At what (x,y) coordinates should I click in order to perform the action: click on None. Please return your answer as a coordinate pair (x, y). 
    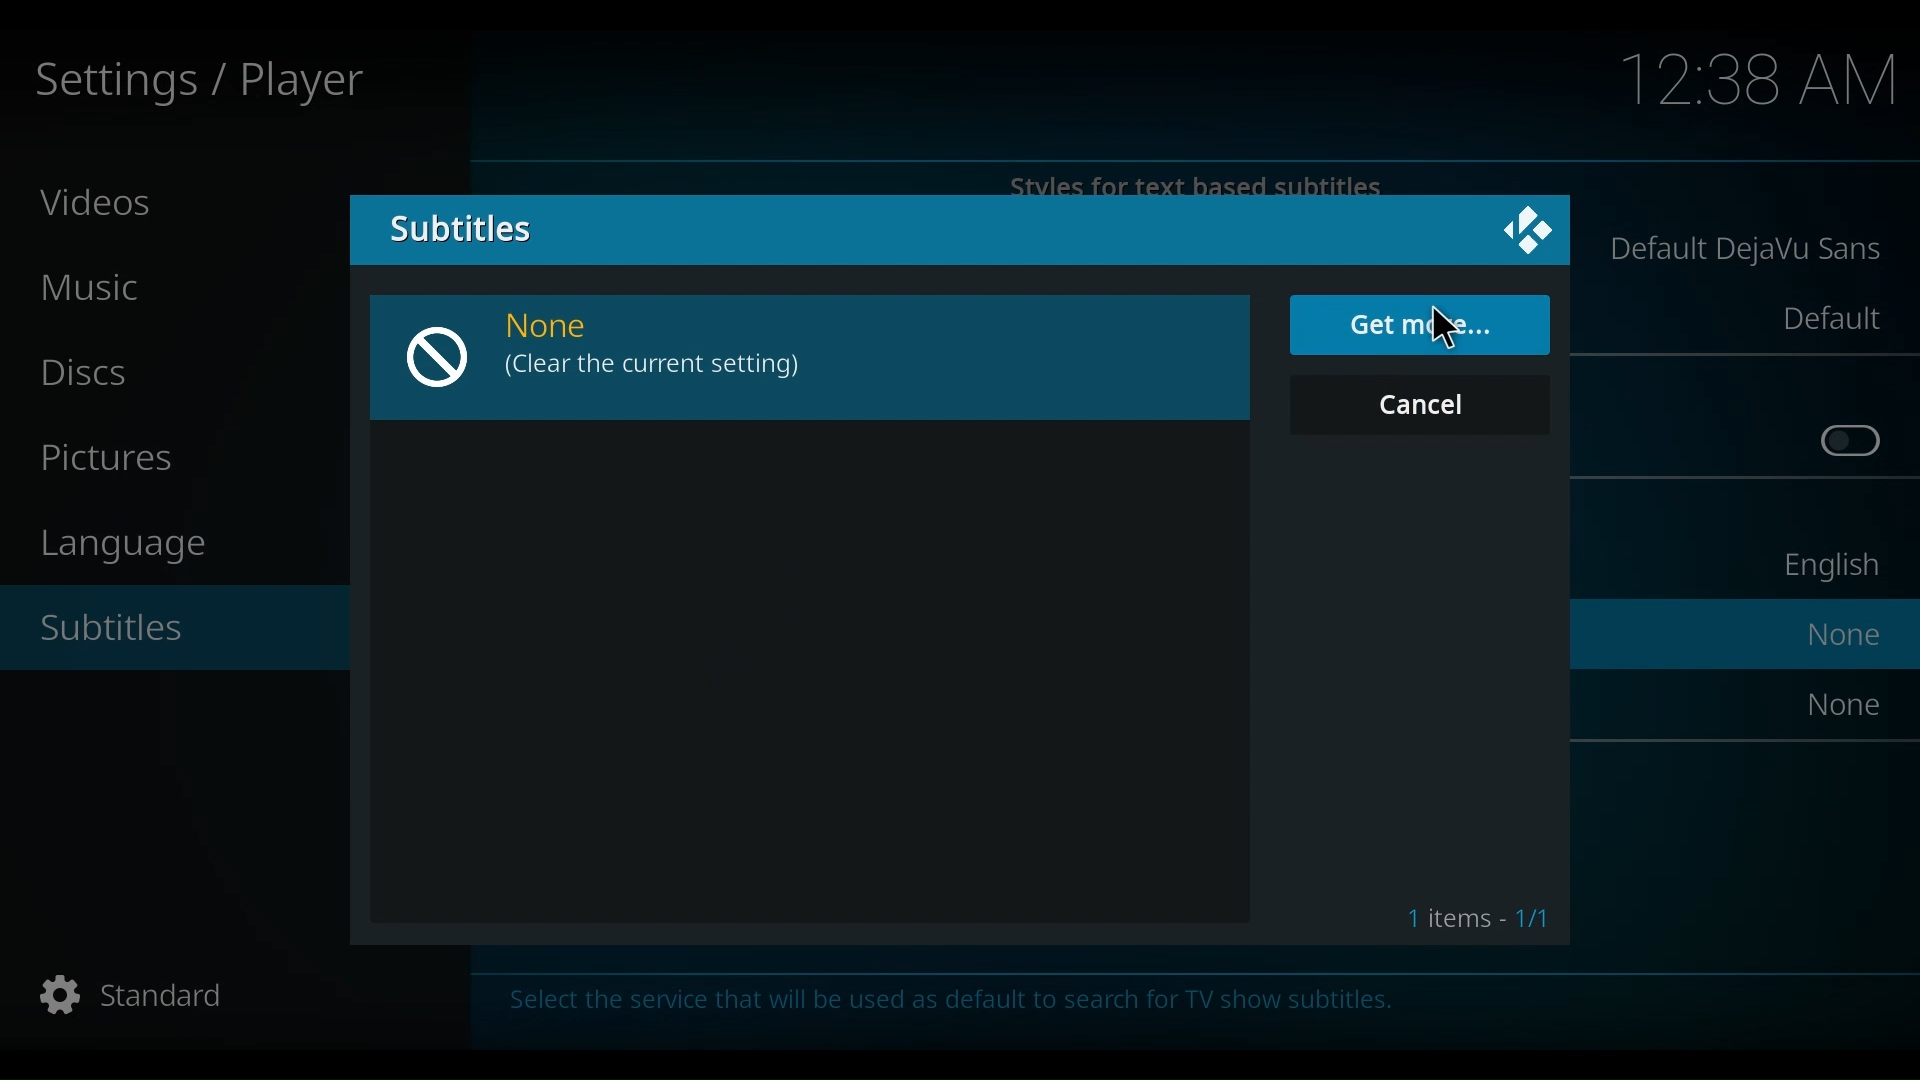
    Looking at the image, I should click on (567, 328).